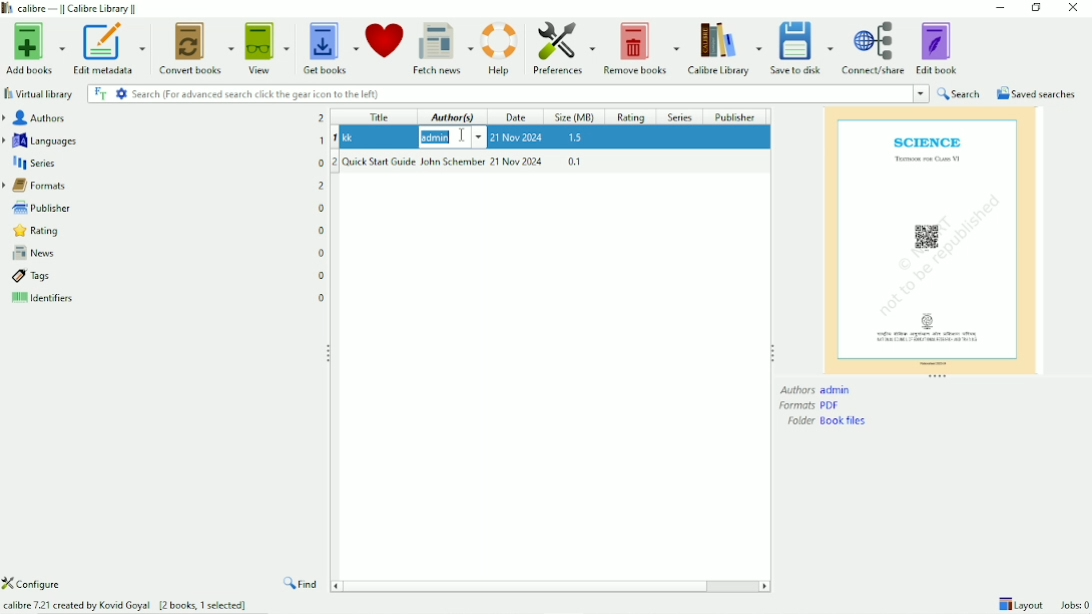 This screenshot has height=614, width=1092. What do you see at coordinates (33, 50) in the screenshot?
I see `Add books` at bounding box center [33, 50].